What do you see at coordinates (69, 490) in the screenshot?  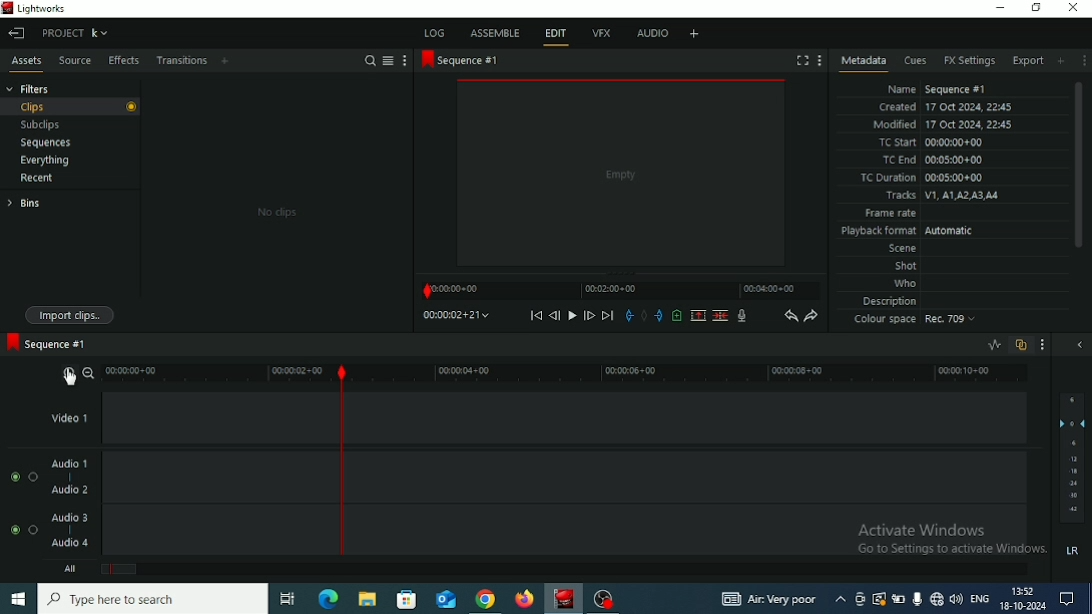 I see `Audio 2` at bounding box center [69, 490].